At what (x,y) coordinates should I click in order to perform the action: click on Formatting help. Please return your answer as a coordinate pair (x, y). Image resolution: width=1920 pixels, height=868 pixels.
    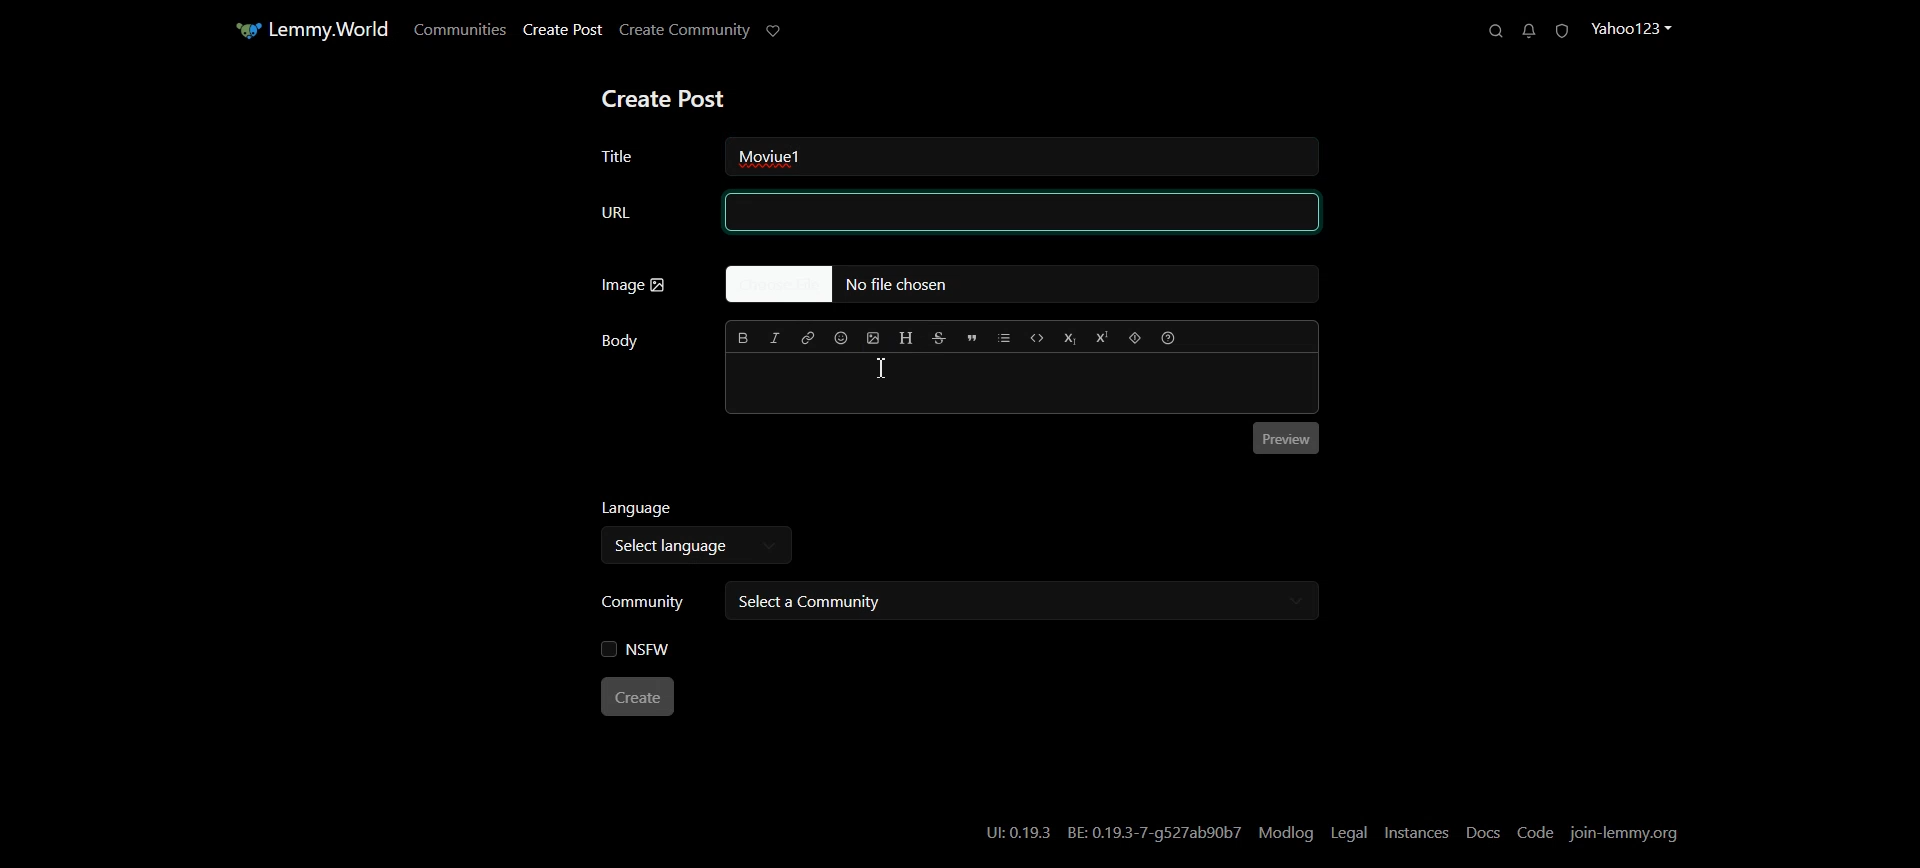
    Looking at the image, I should click on (1168, 337).